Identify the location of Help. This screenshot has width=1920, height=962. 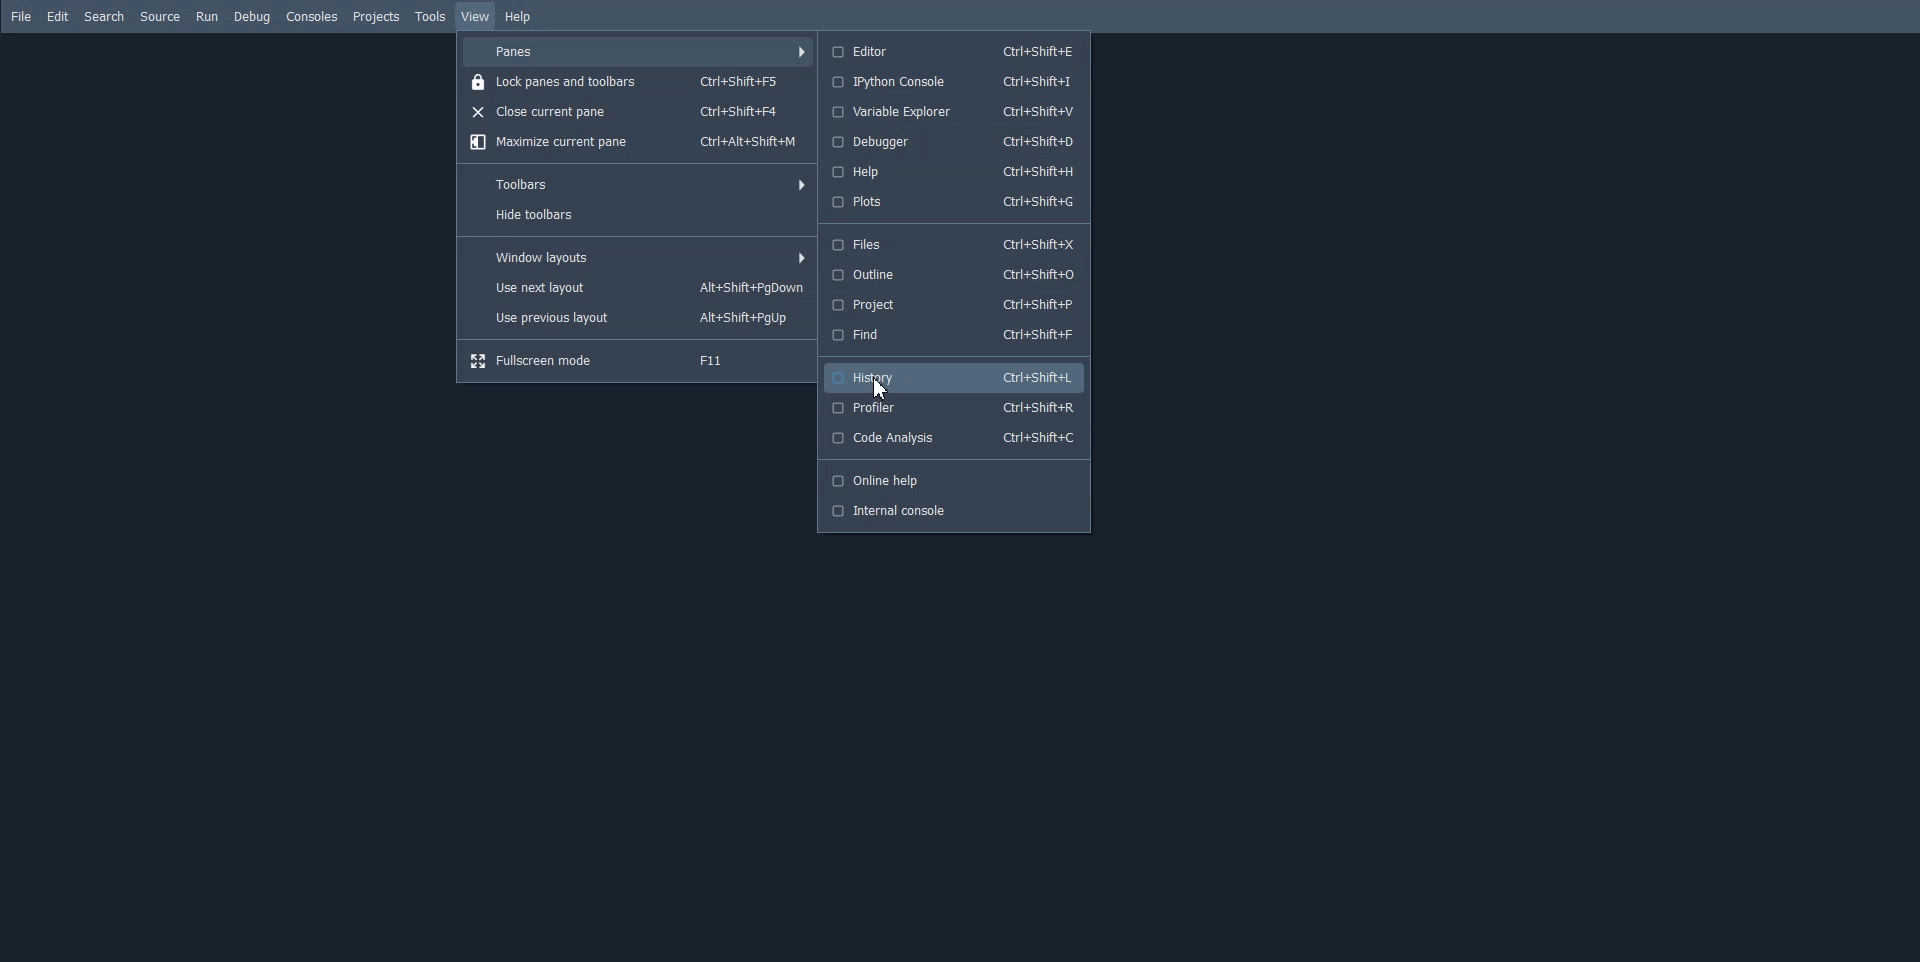
(520, 18).